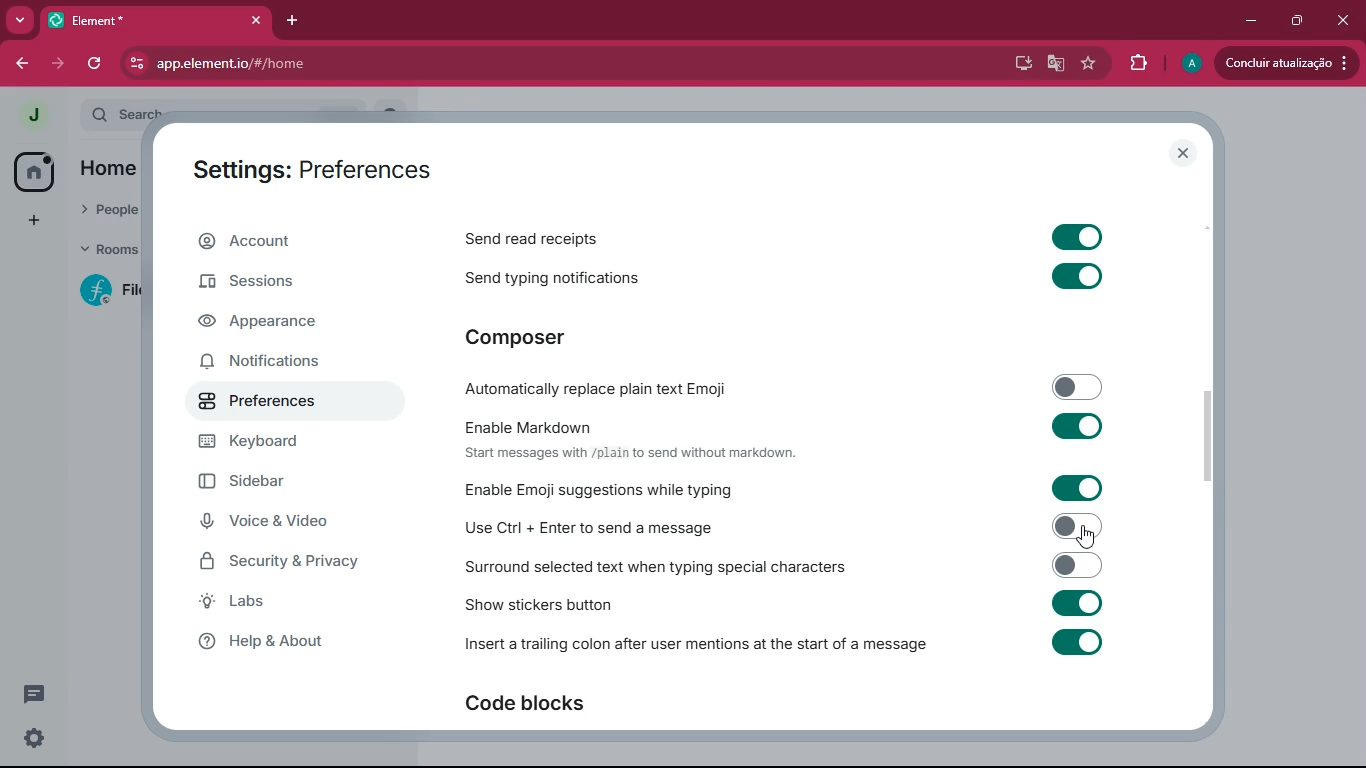 This screenshot has height=768, width=1366. Describe the element at coordinates (1183, 153) in the screenshot. I see `close` at that location.